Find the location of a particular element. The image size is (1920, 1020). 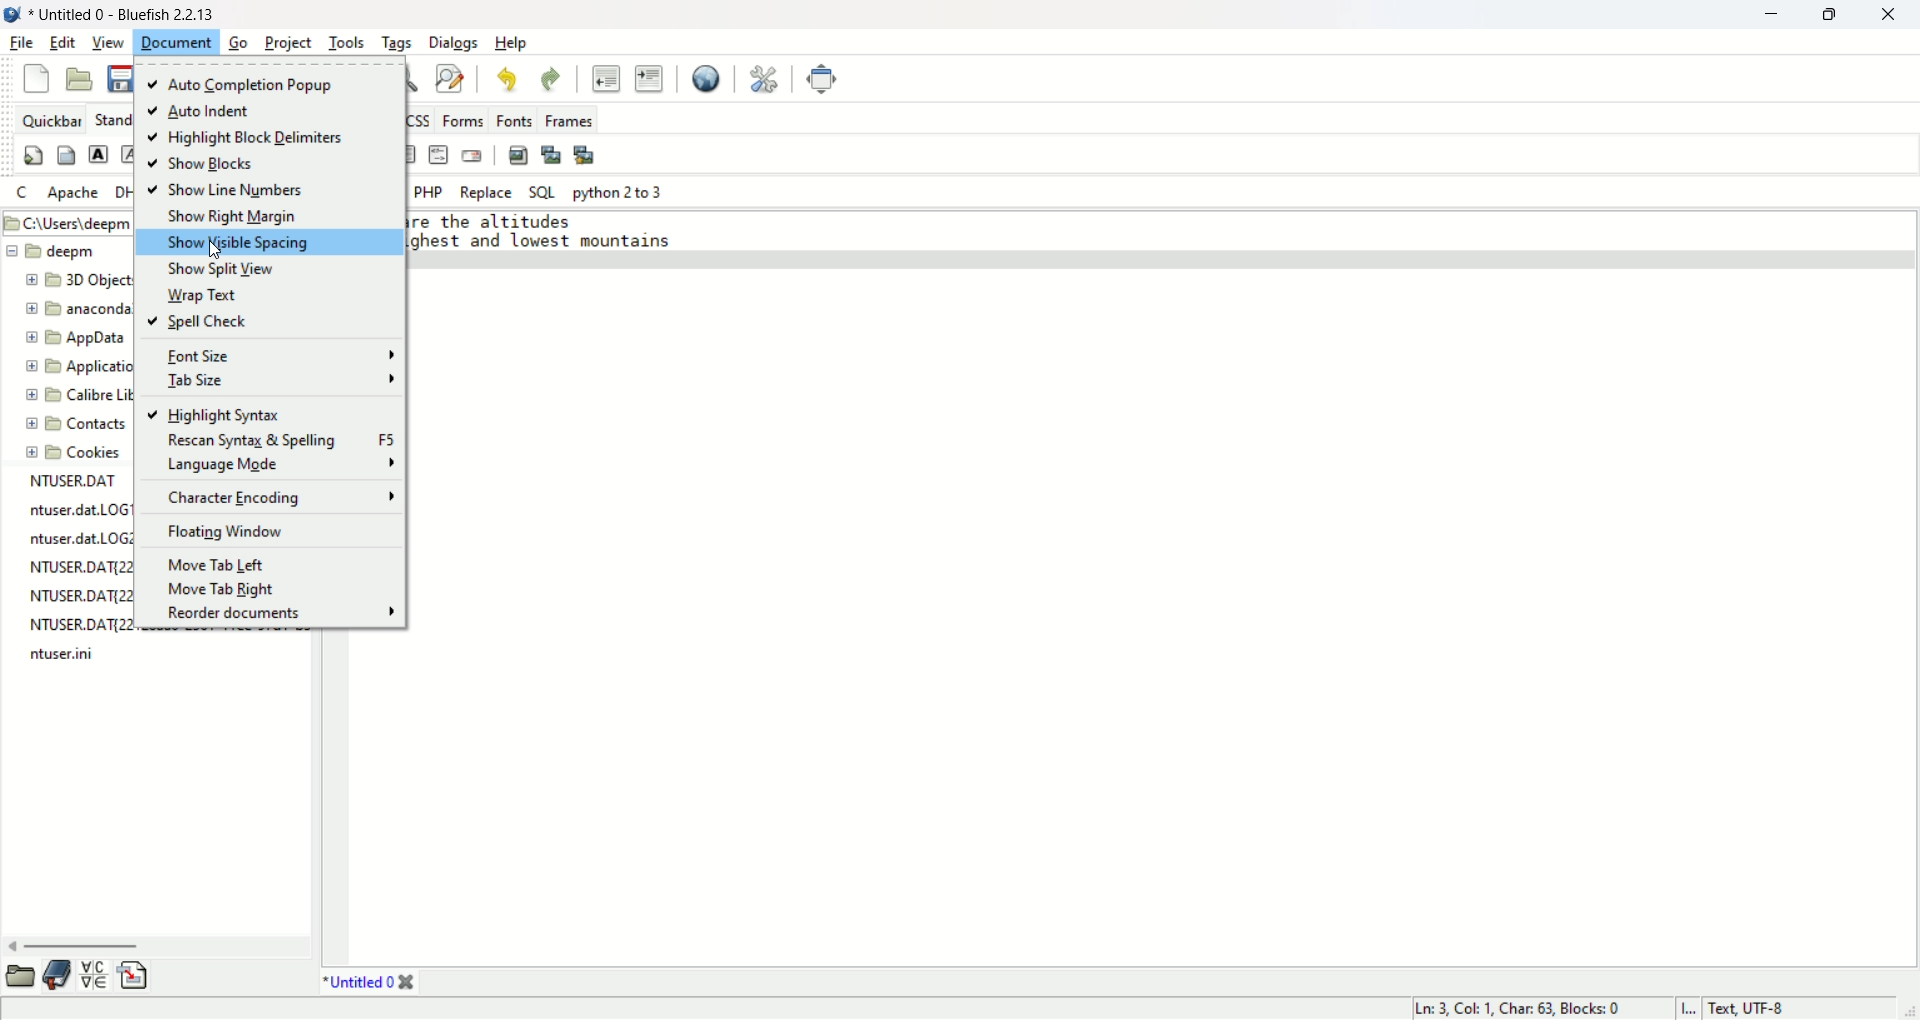

tab size is located at coordinates (281, 379).